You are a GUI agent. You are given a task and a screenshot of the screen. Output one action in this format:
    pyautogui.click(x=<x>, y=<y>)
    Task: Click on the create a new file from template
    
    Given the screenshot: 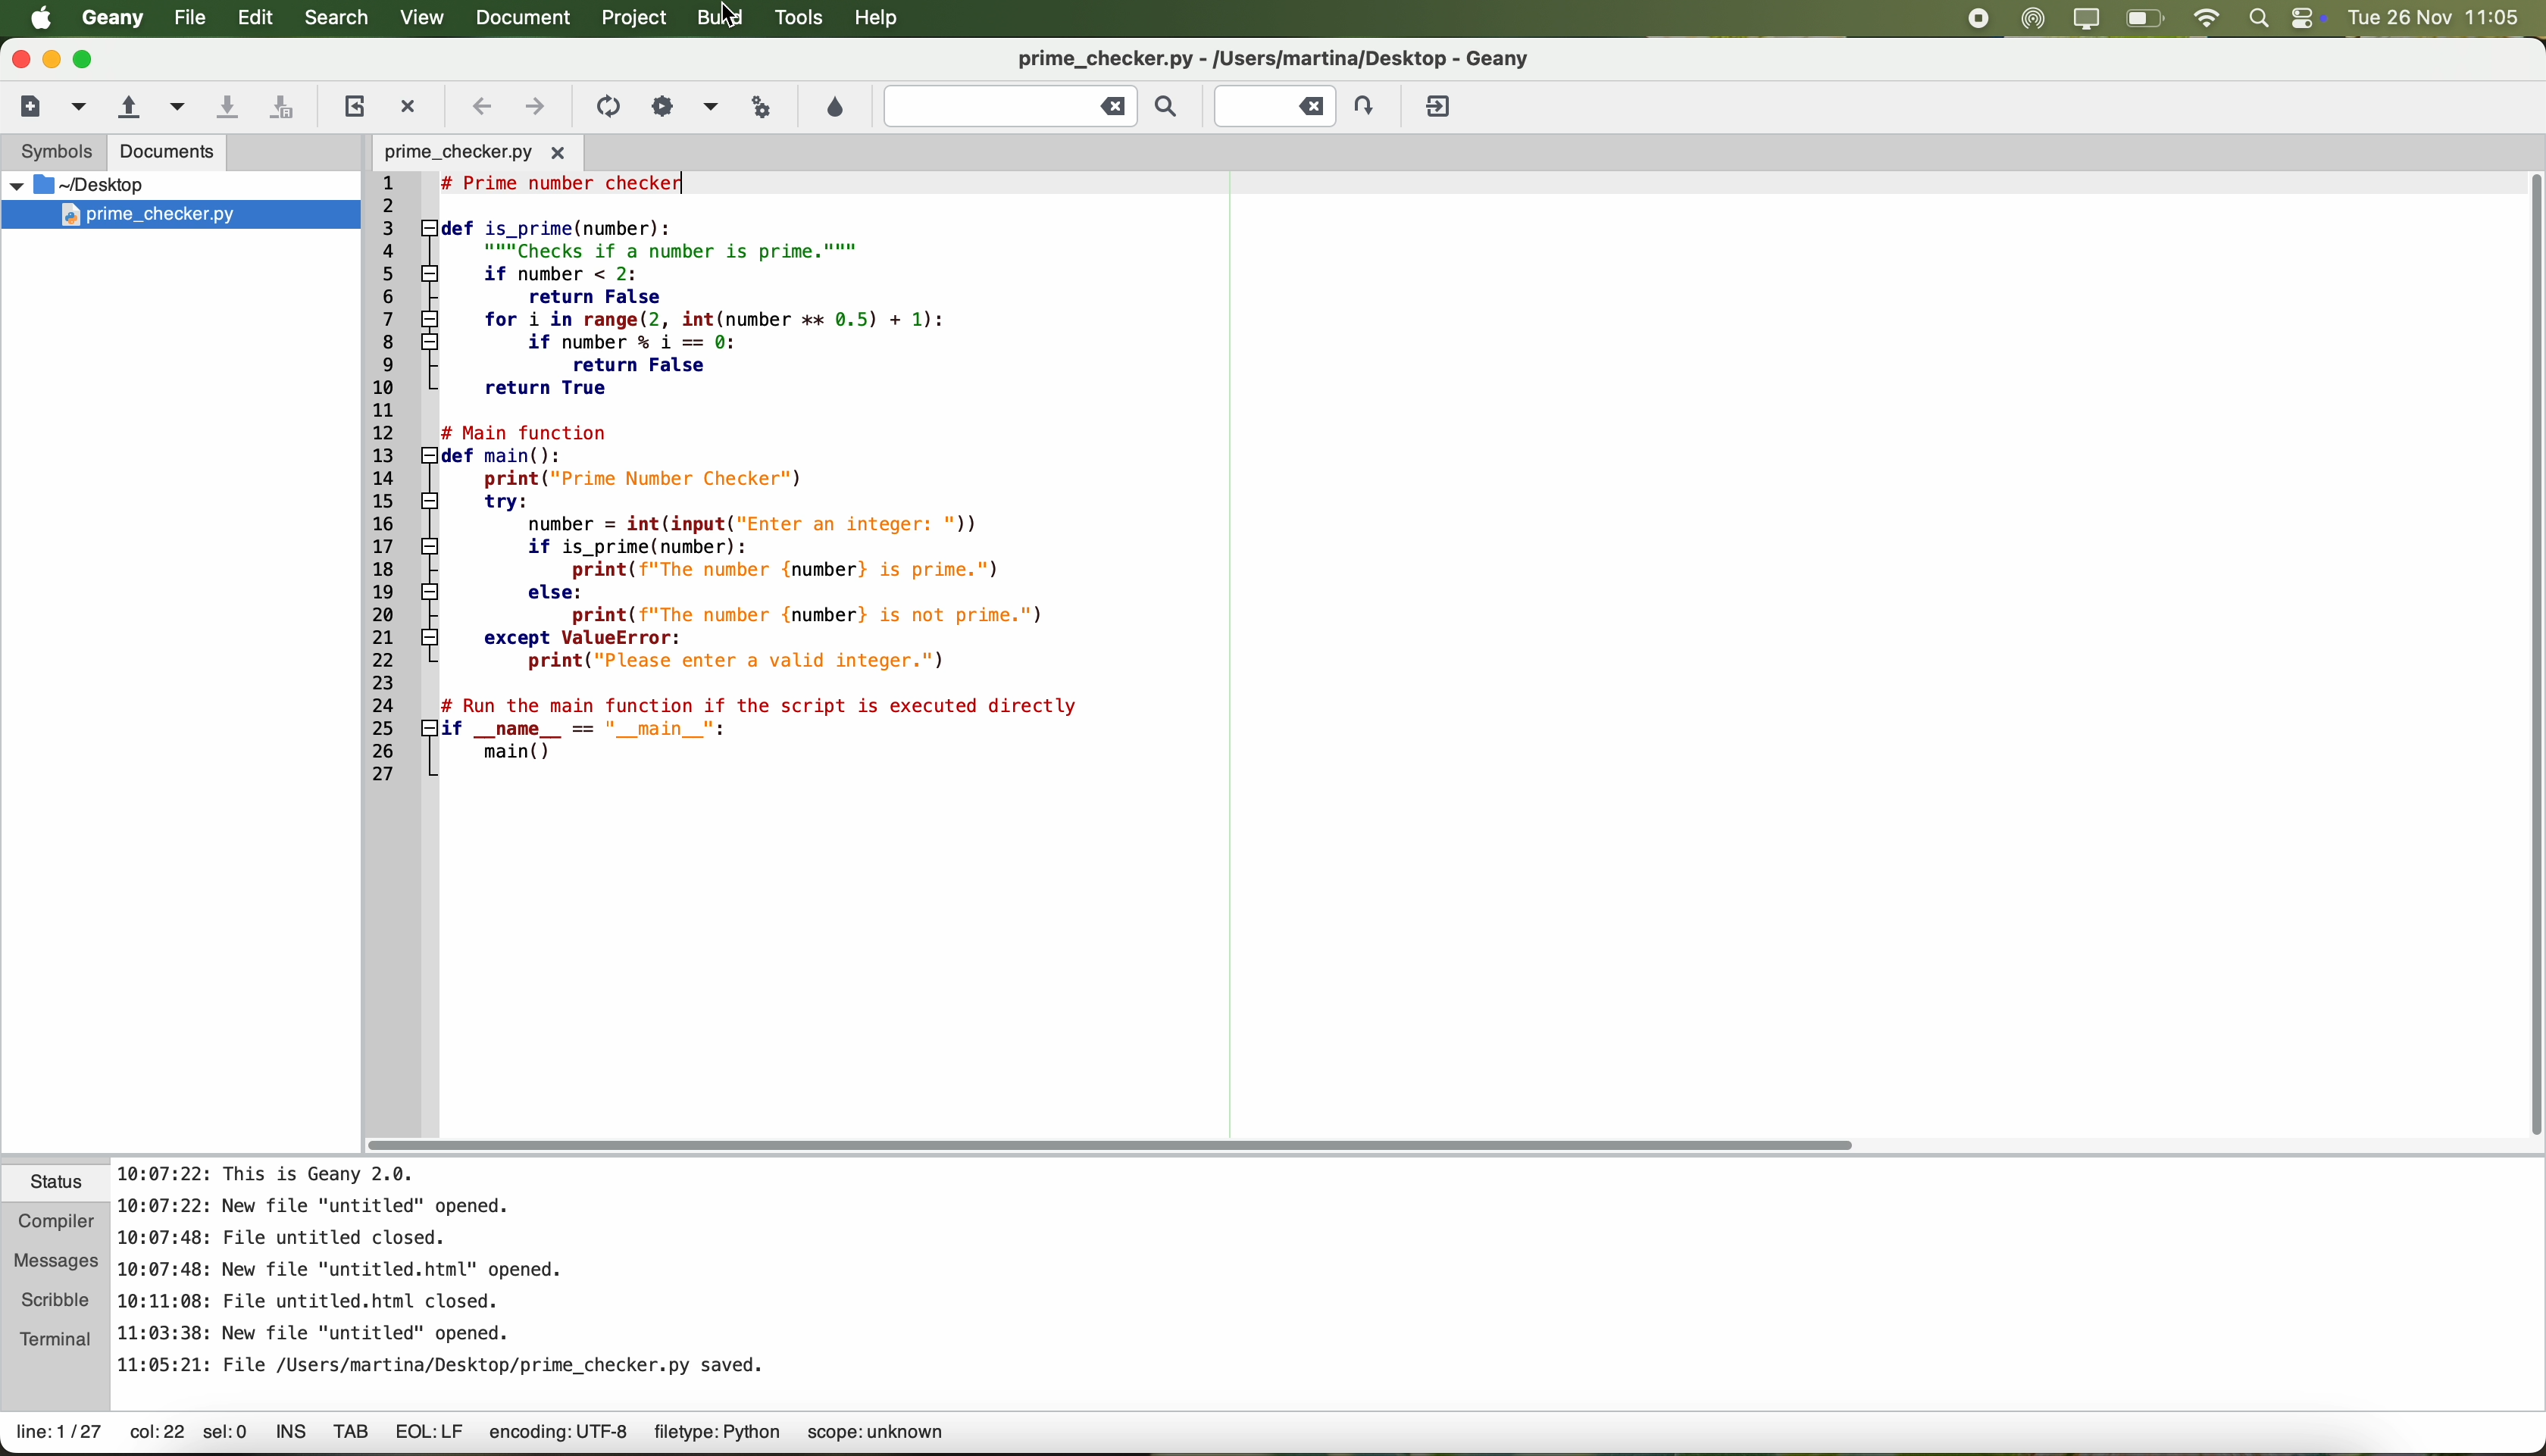 What is the action you would take?
    pyautogui.click(x=81, y=108)
    